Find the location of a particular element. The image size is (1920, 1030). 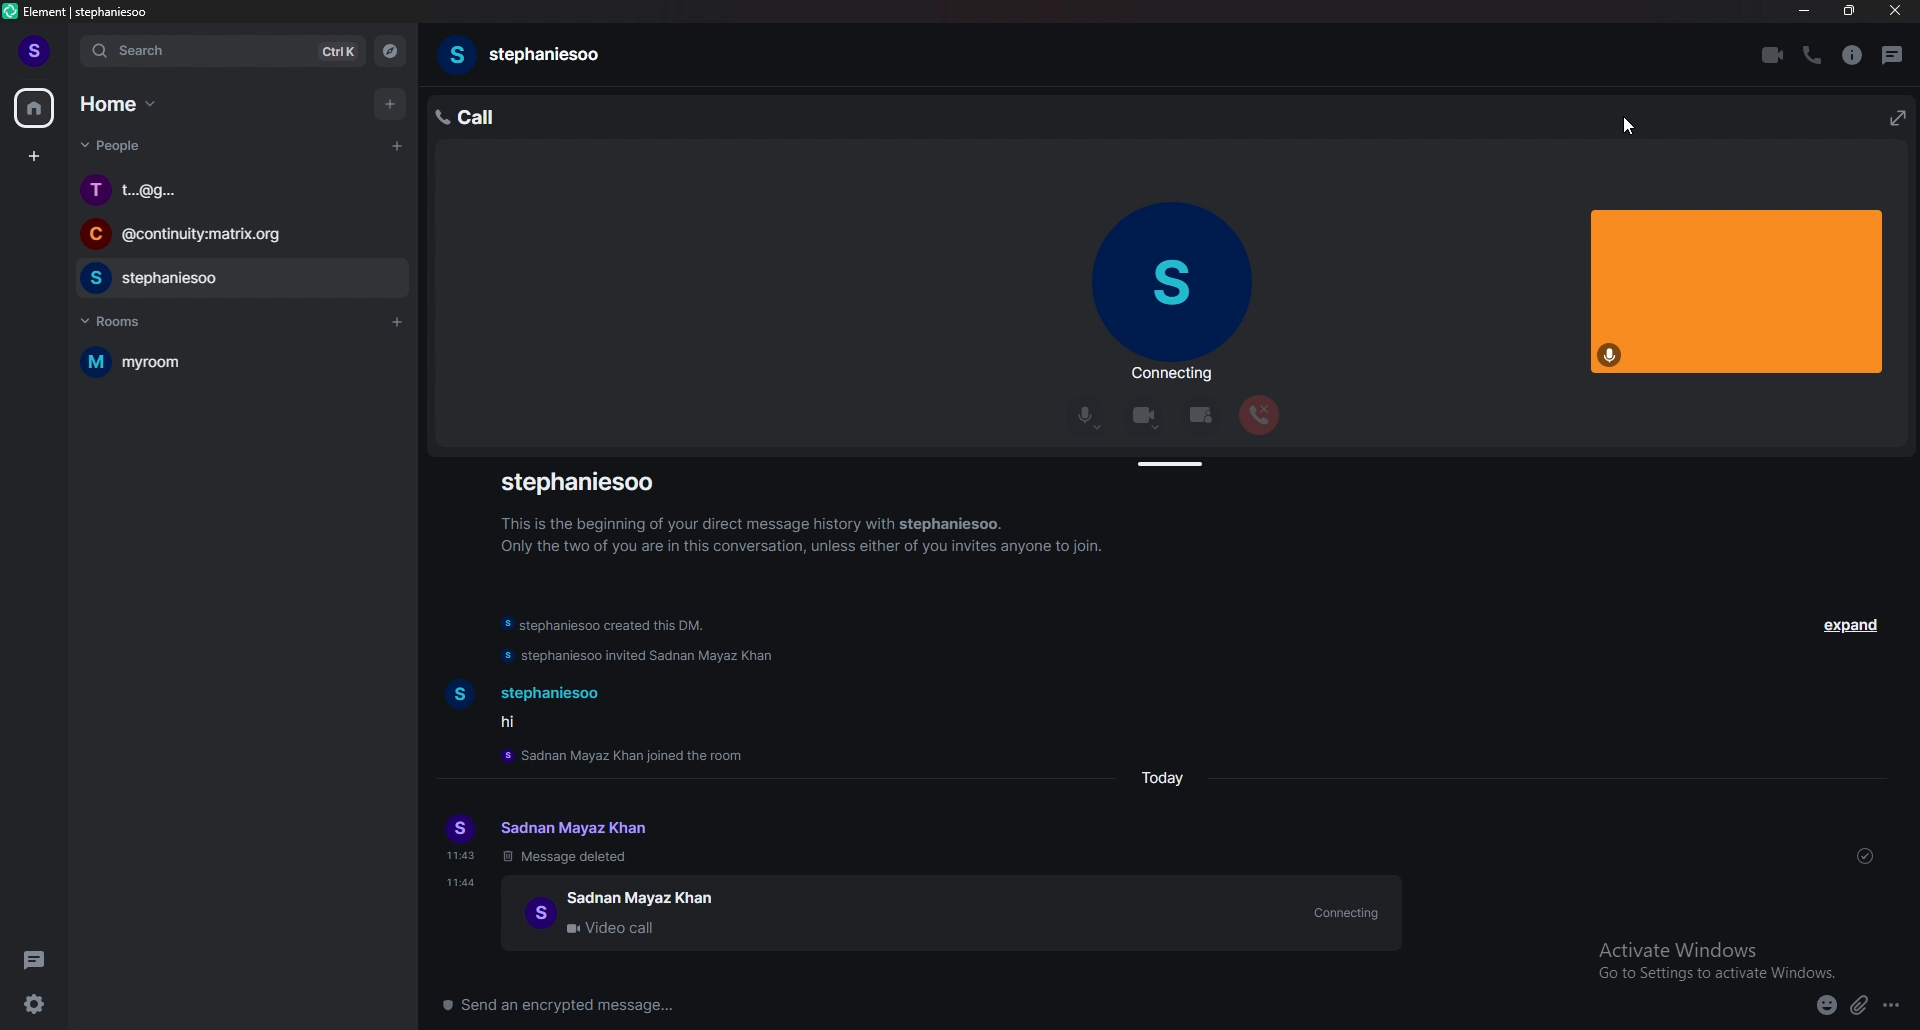

theads is located at coordinates (36, 960).